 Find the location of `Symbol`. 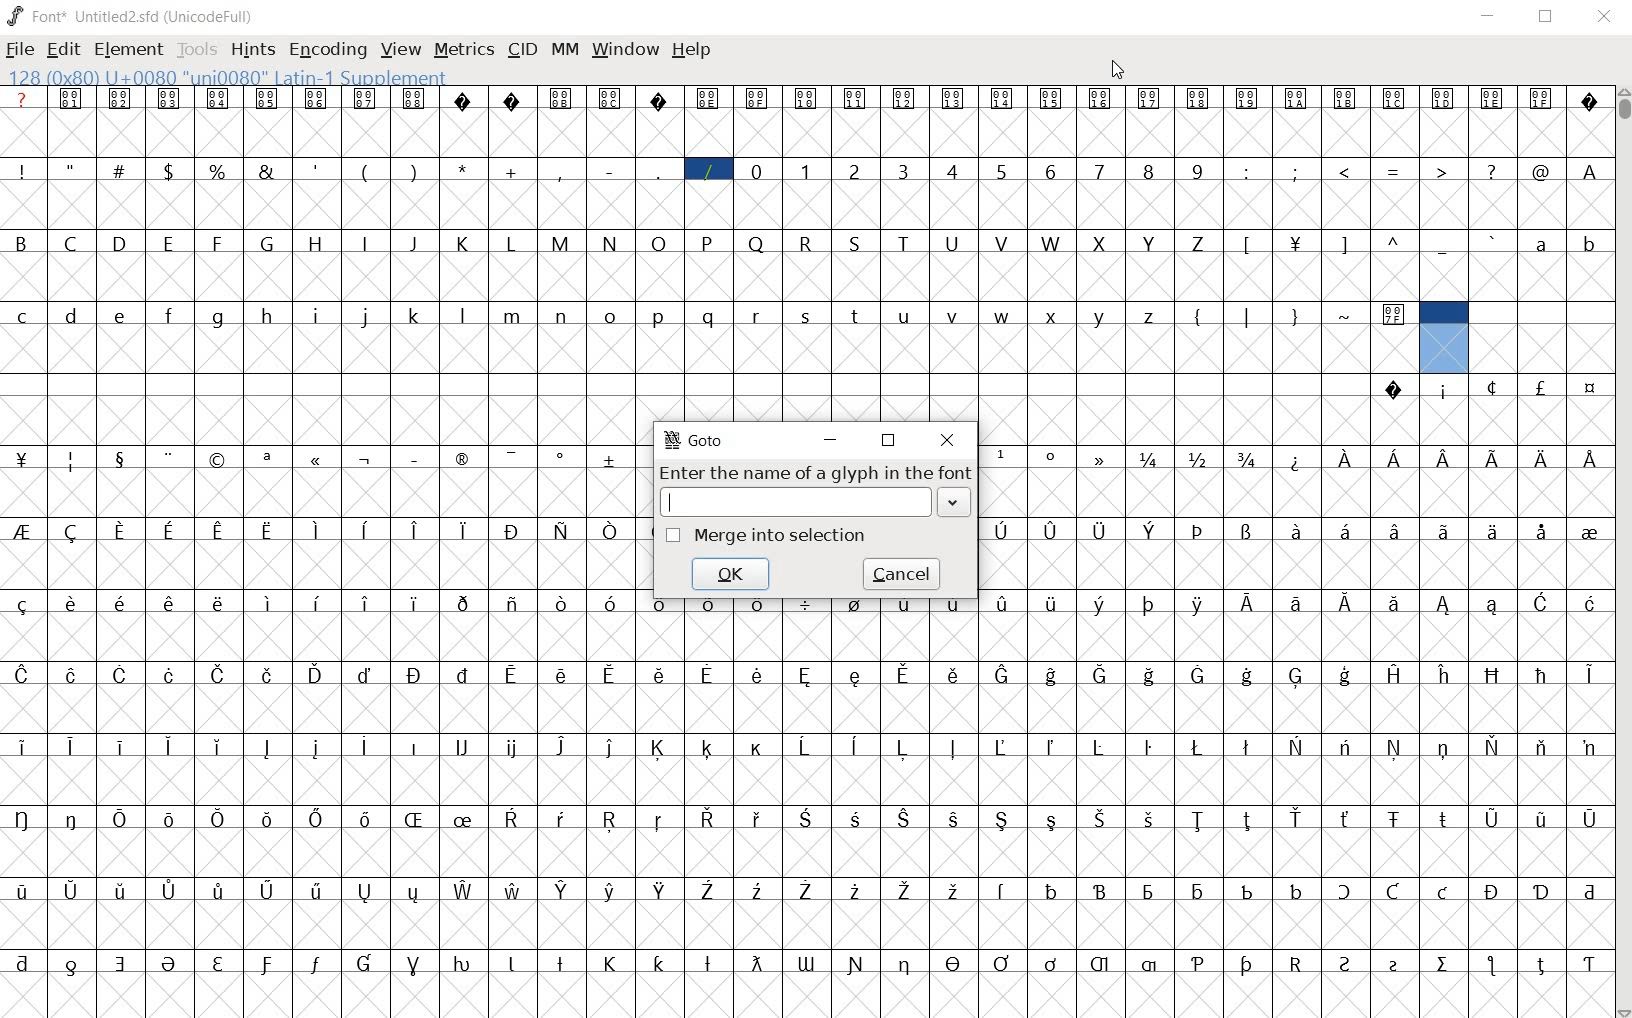

Symbol is located at coordinates (515, 889).